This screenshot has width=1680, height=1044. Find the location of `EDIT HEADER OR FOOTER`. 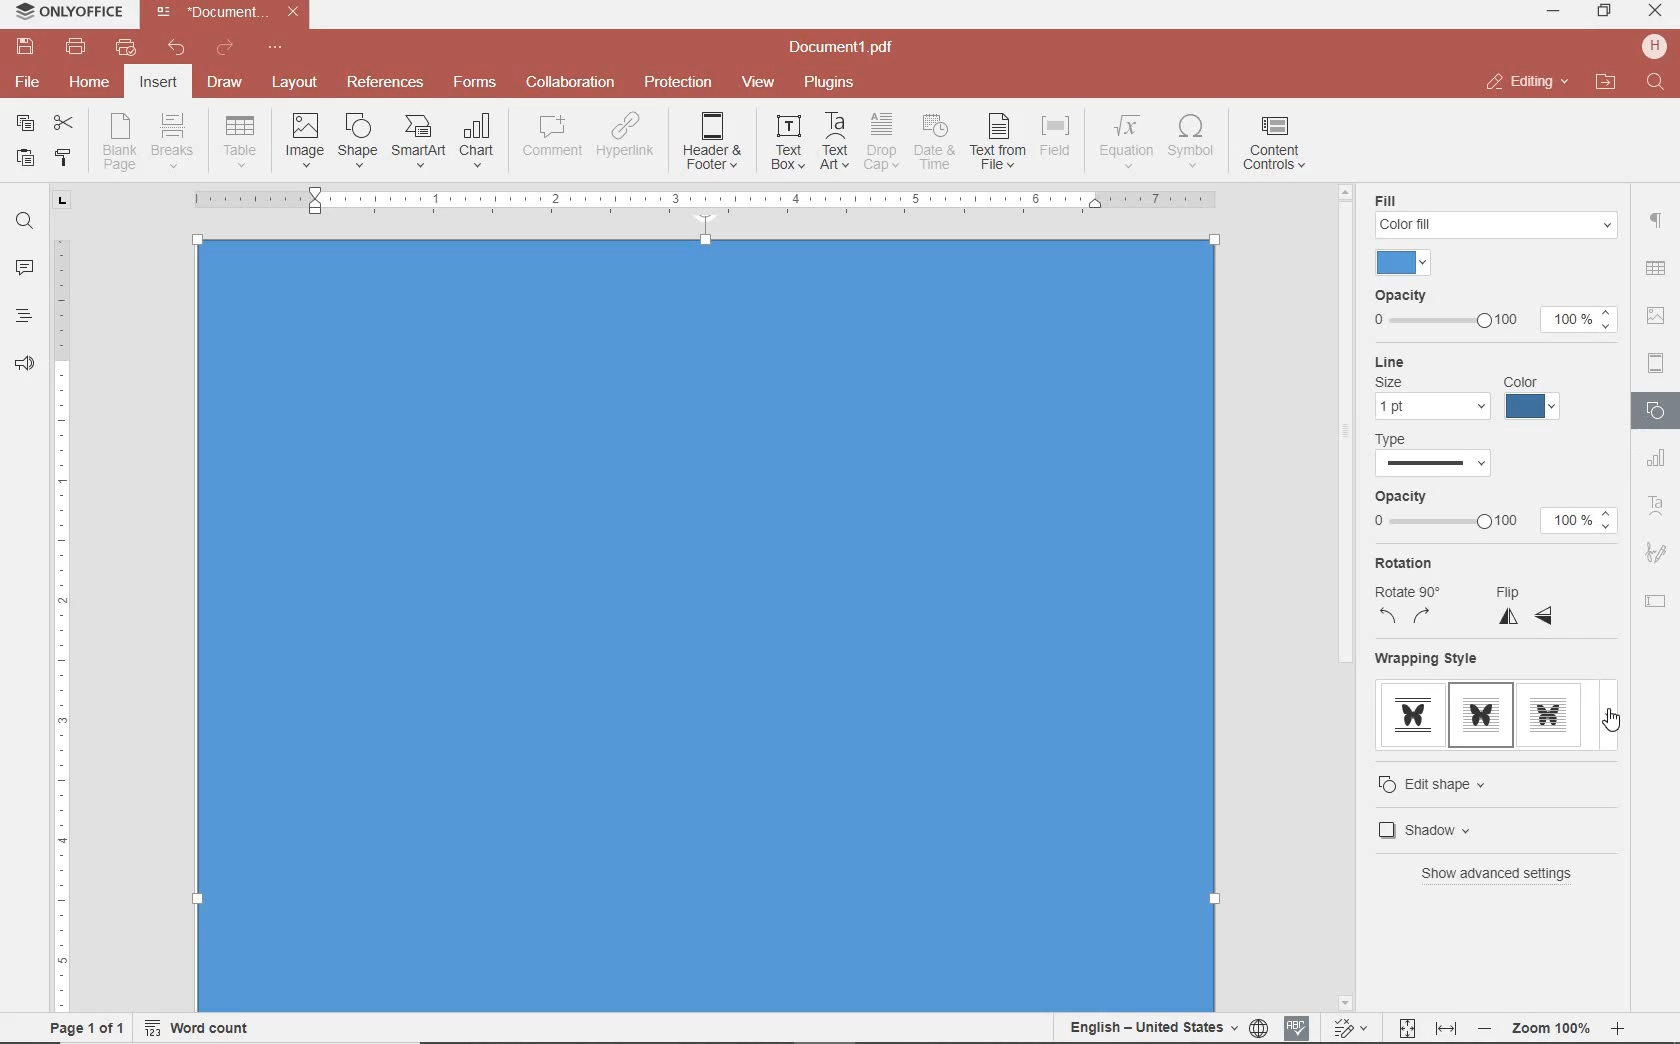

EDIT HEADER OR FOOTER is located at coordinates (714, 142).